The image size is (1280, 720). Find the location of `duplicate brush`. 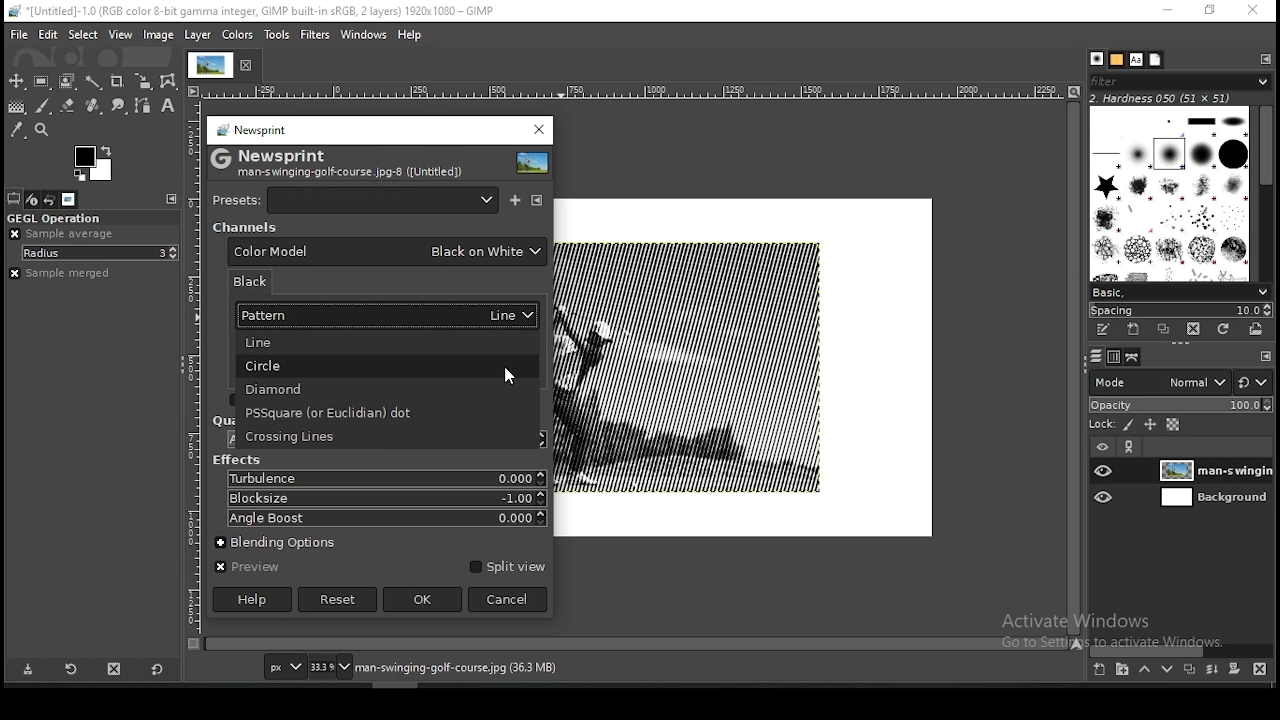

duplicate brush is located at coordinates (1162, 330).